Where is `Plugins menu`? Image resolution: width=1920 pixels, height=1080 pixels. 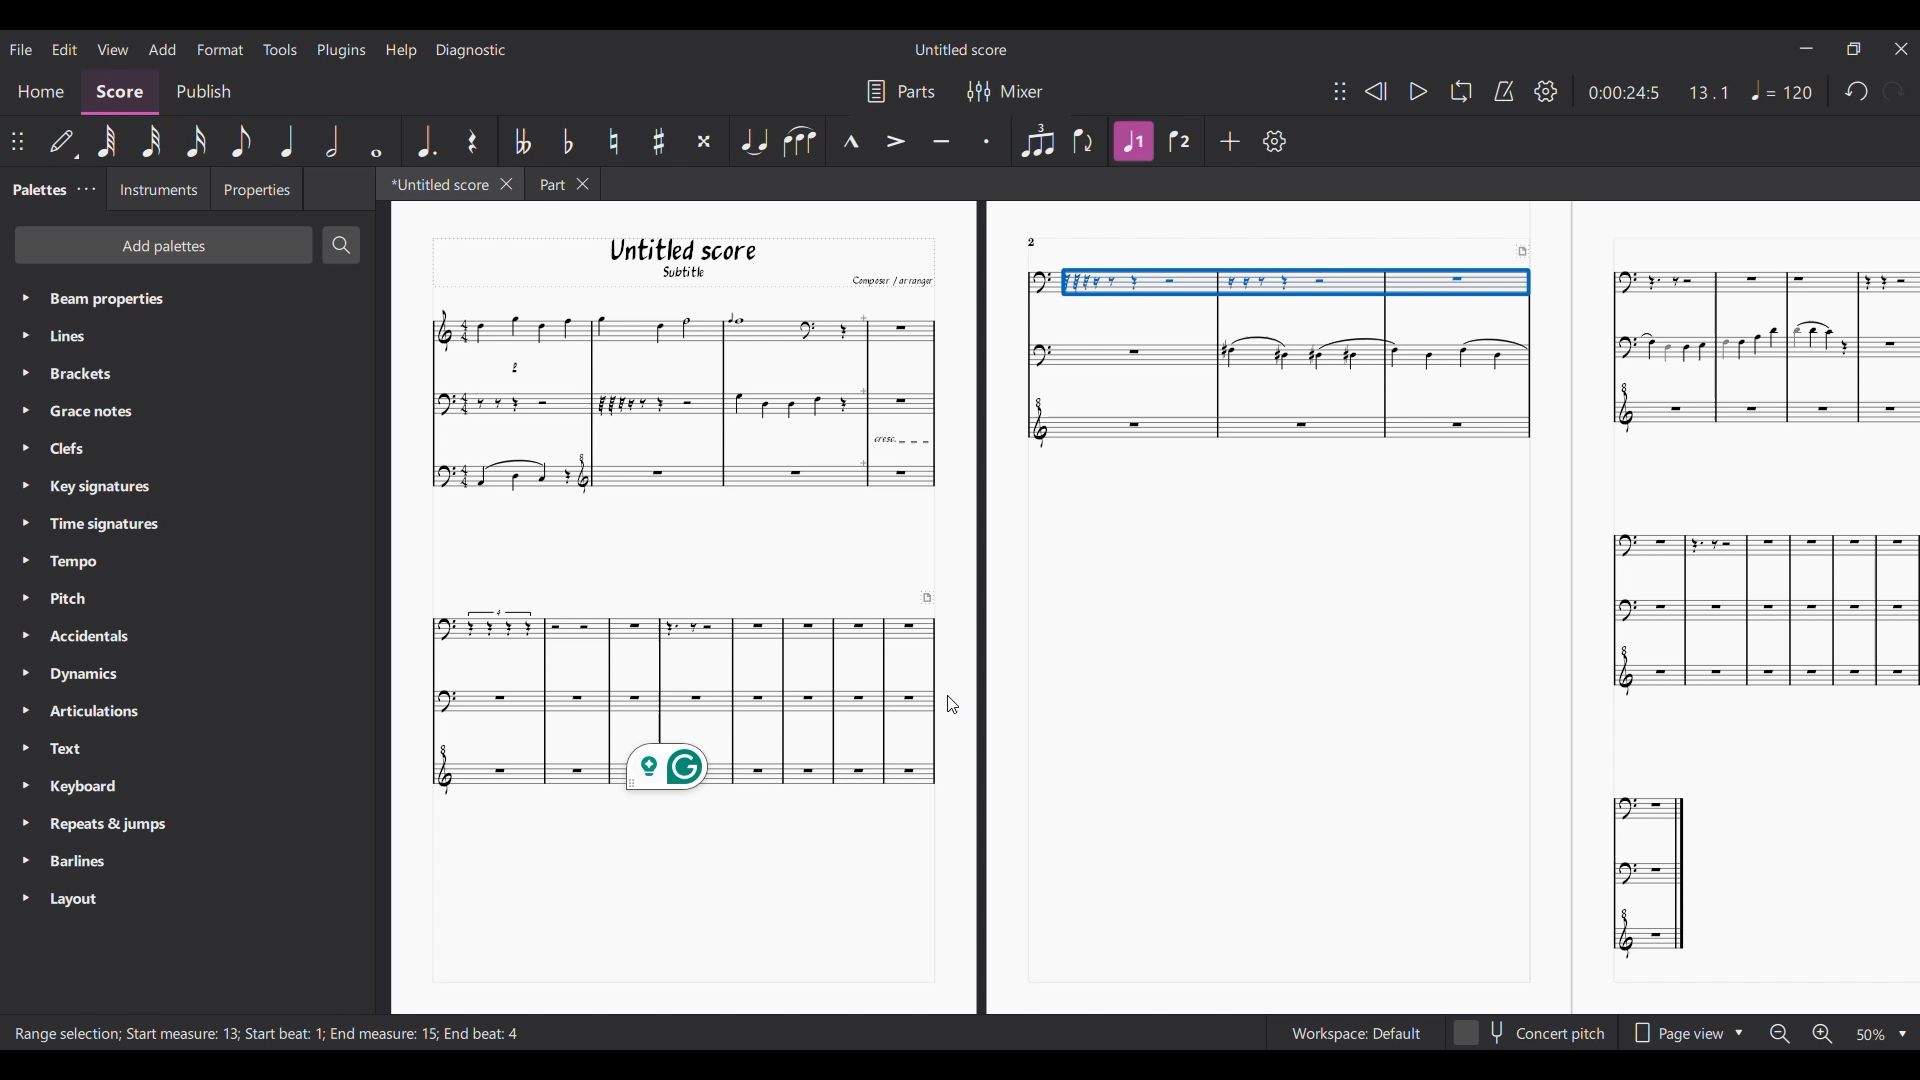 Plugins menu is located at coordinates (341, 51).